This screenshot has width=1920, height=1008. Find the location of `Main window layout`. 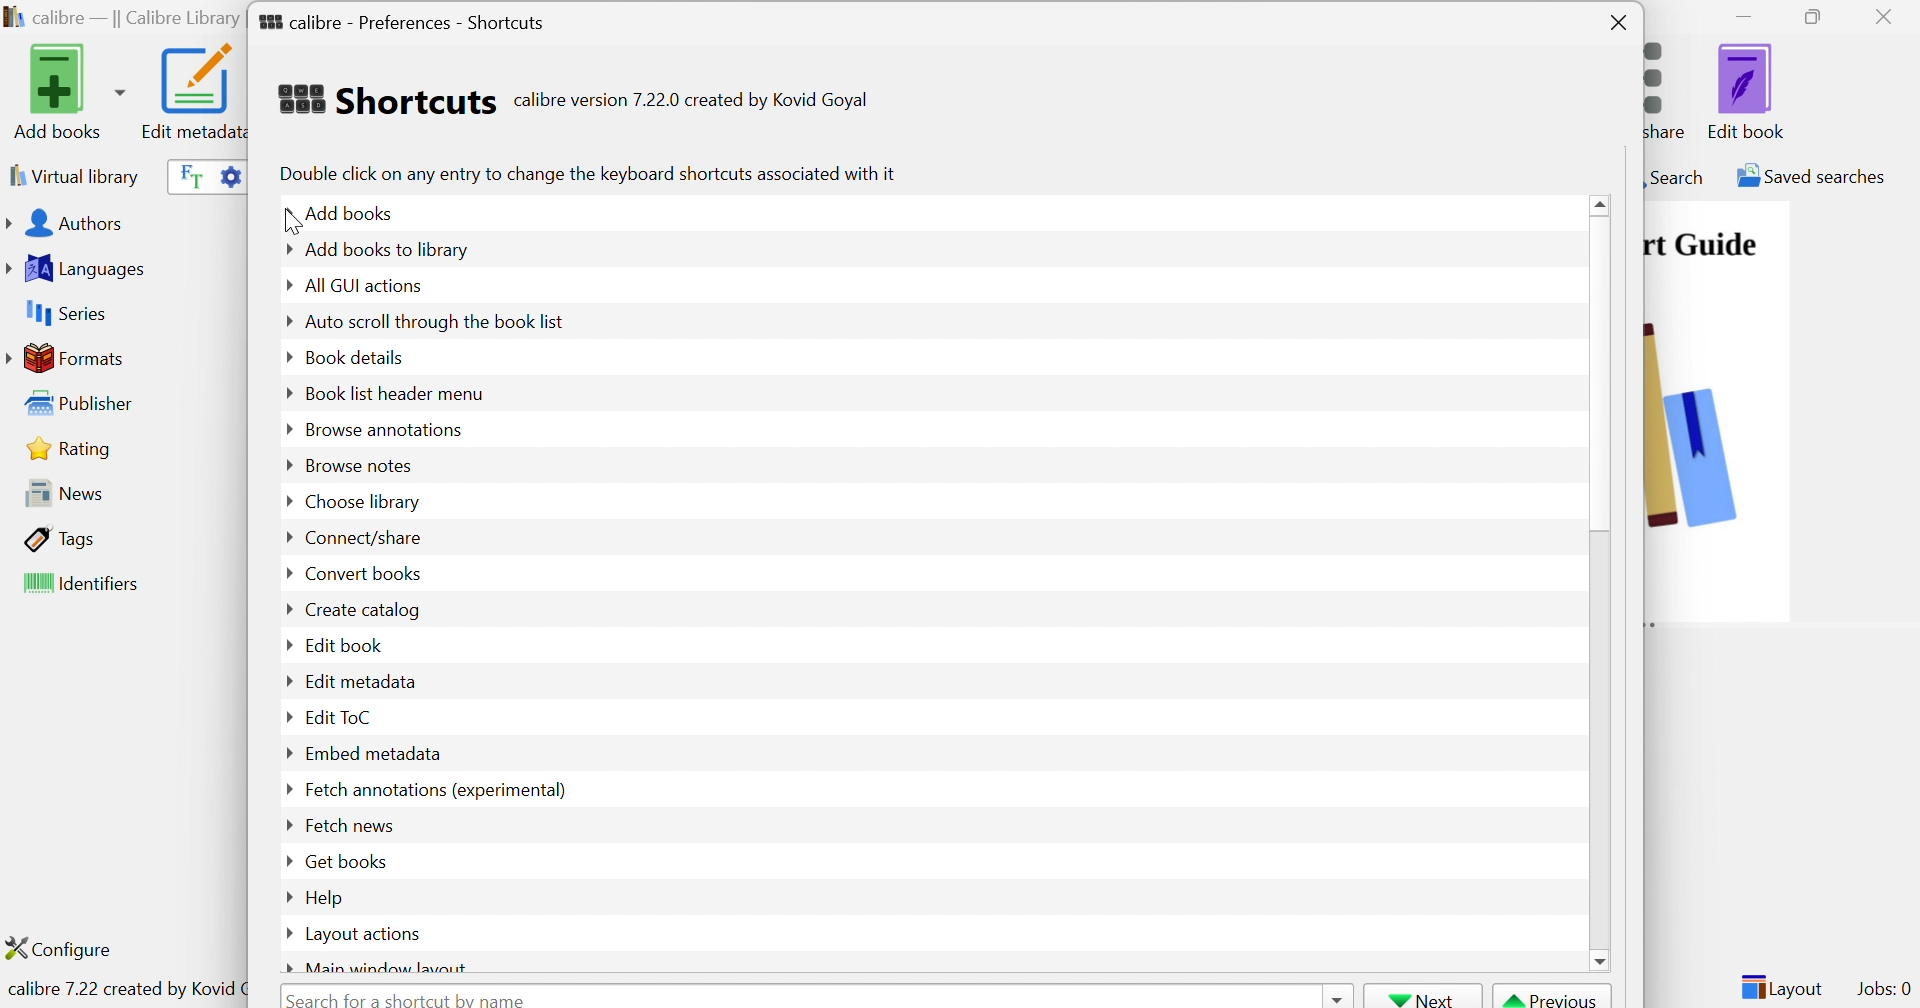

Main window layout is located at coordinates (389, 966).